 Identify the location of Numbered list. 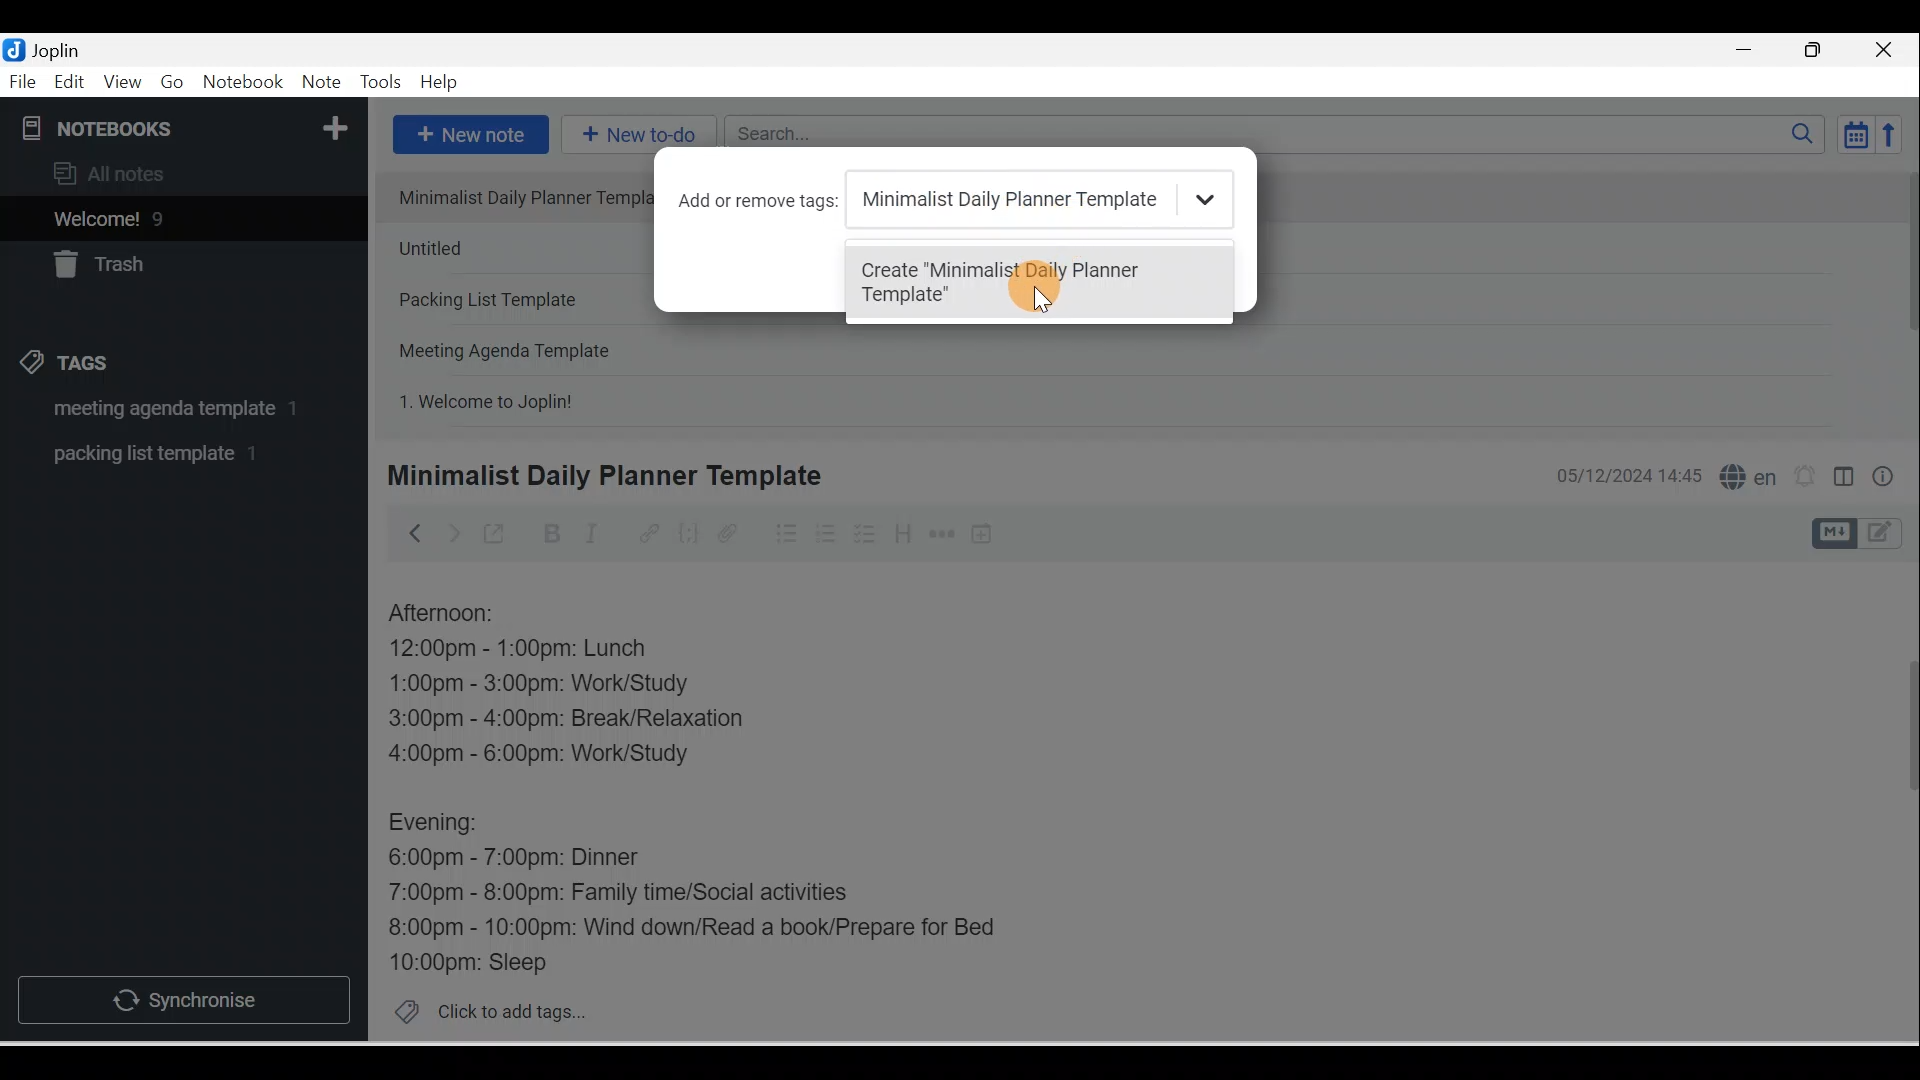
(826, 533).